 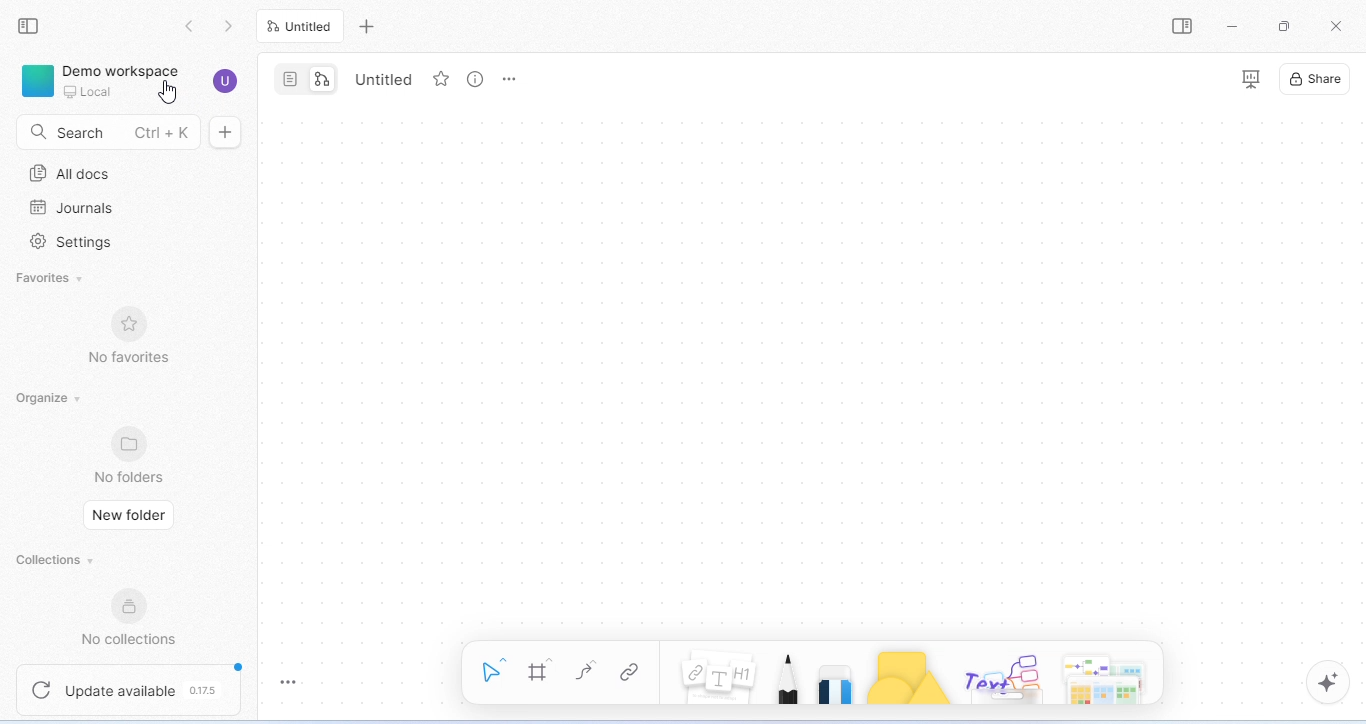 I want to click on share, so click(x=1316, y=81).